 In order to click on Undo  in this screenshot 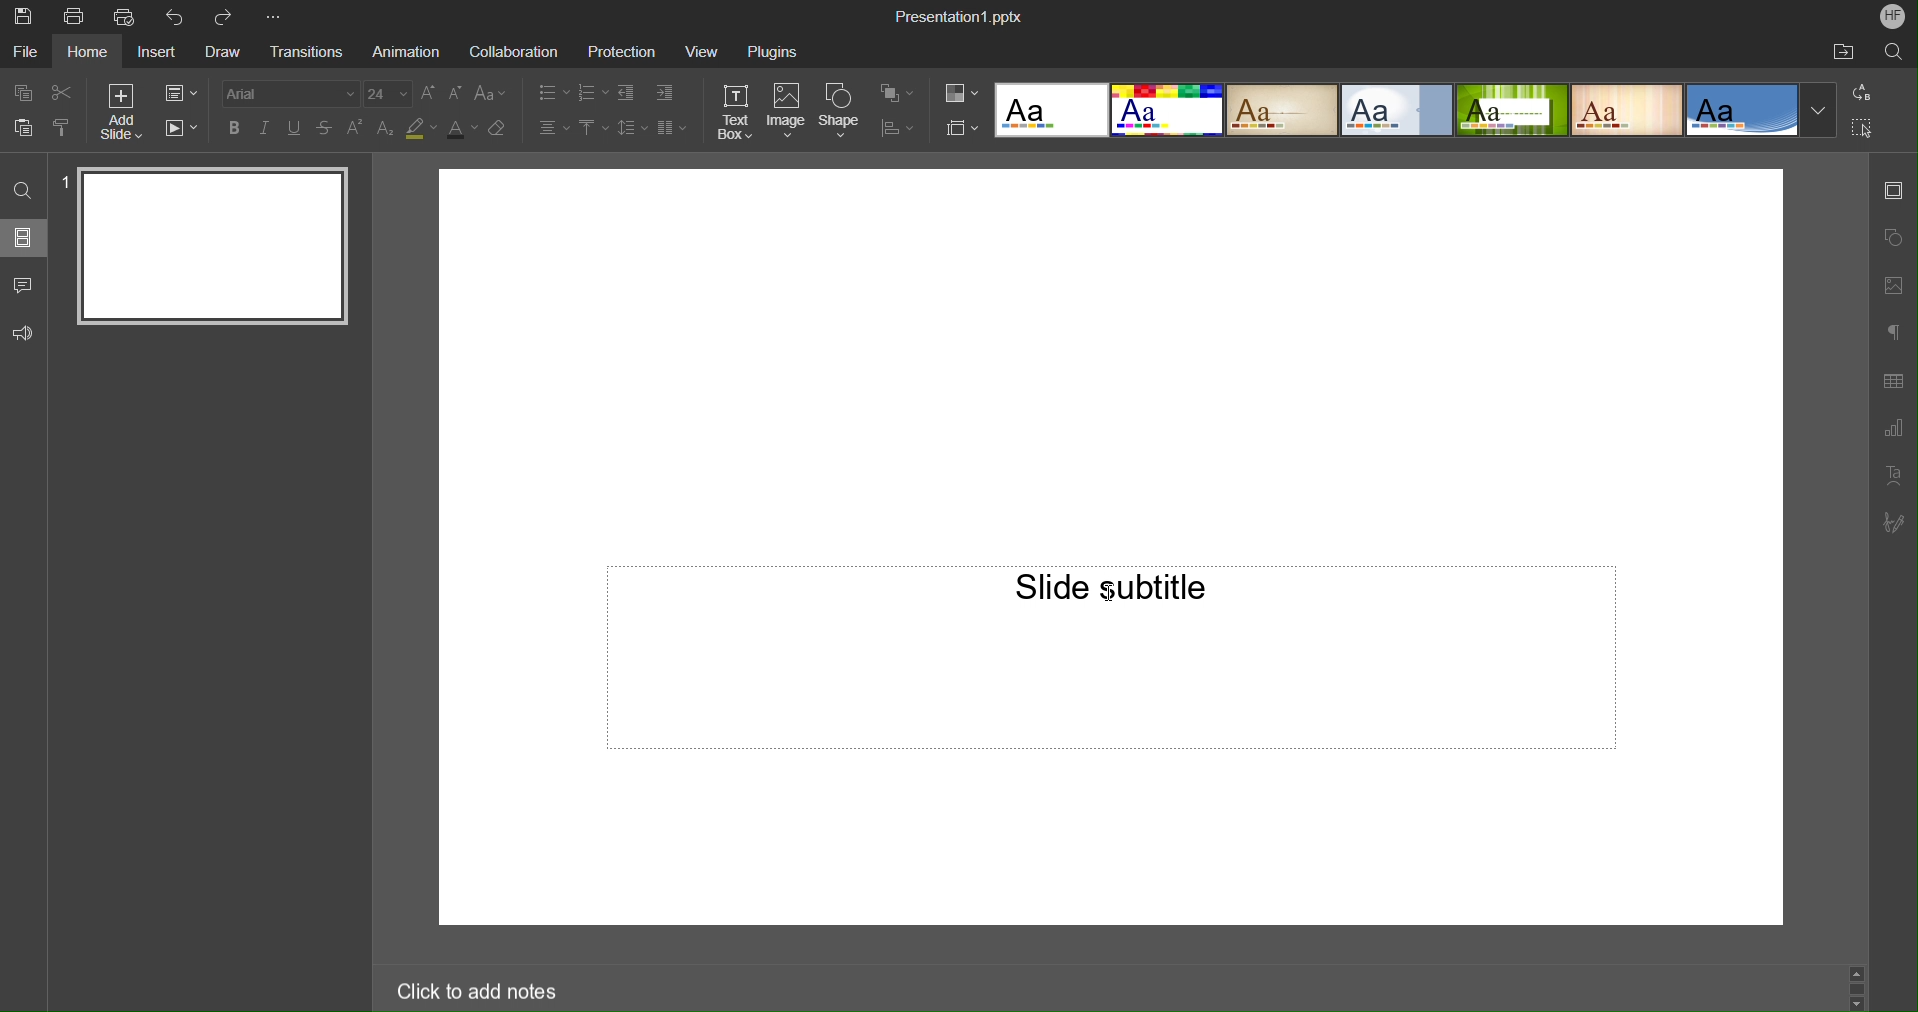, I will do `click(178, 17)`.